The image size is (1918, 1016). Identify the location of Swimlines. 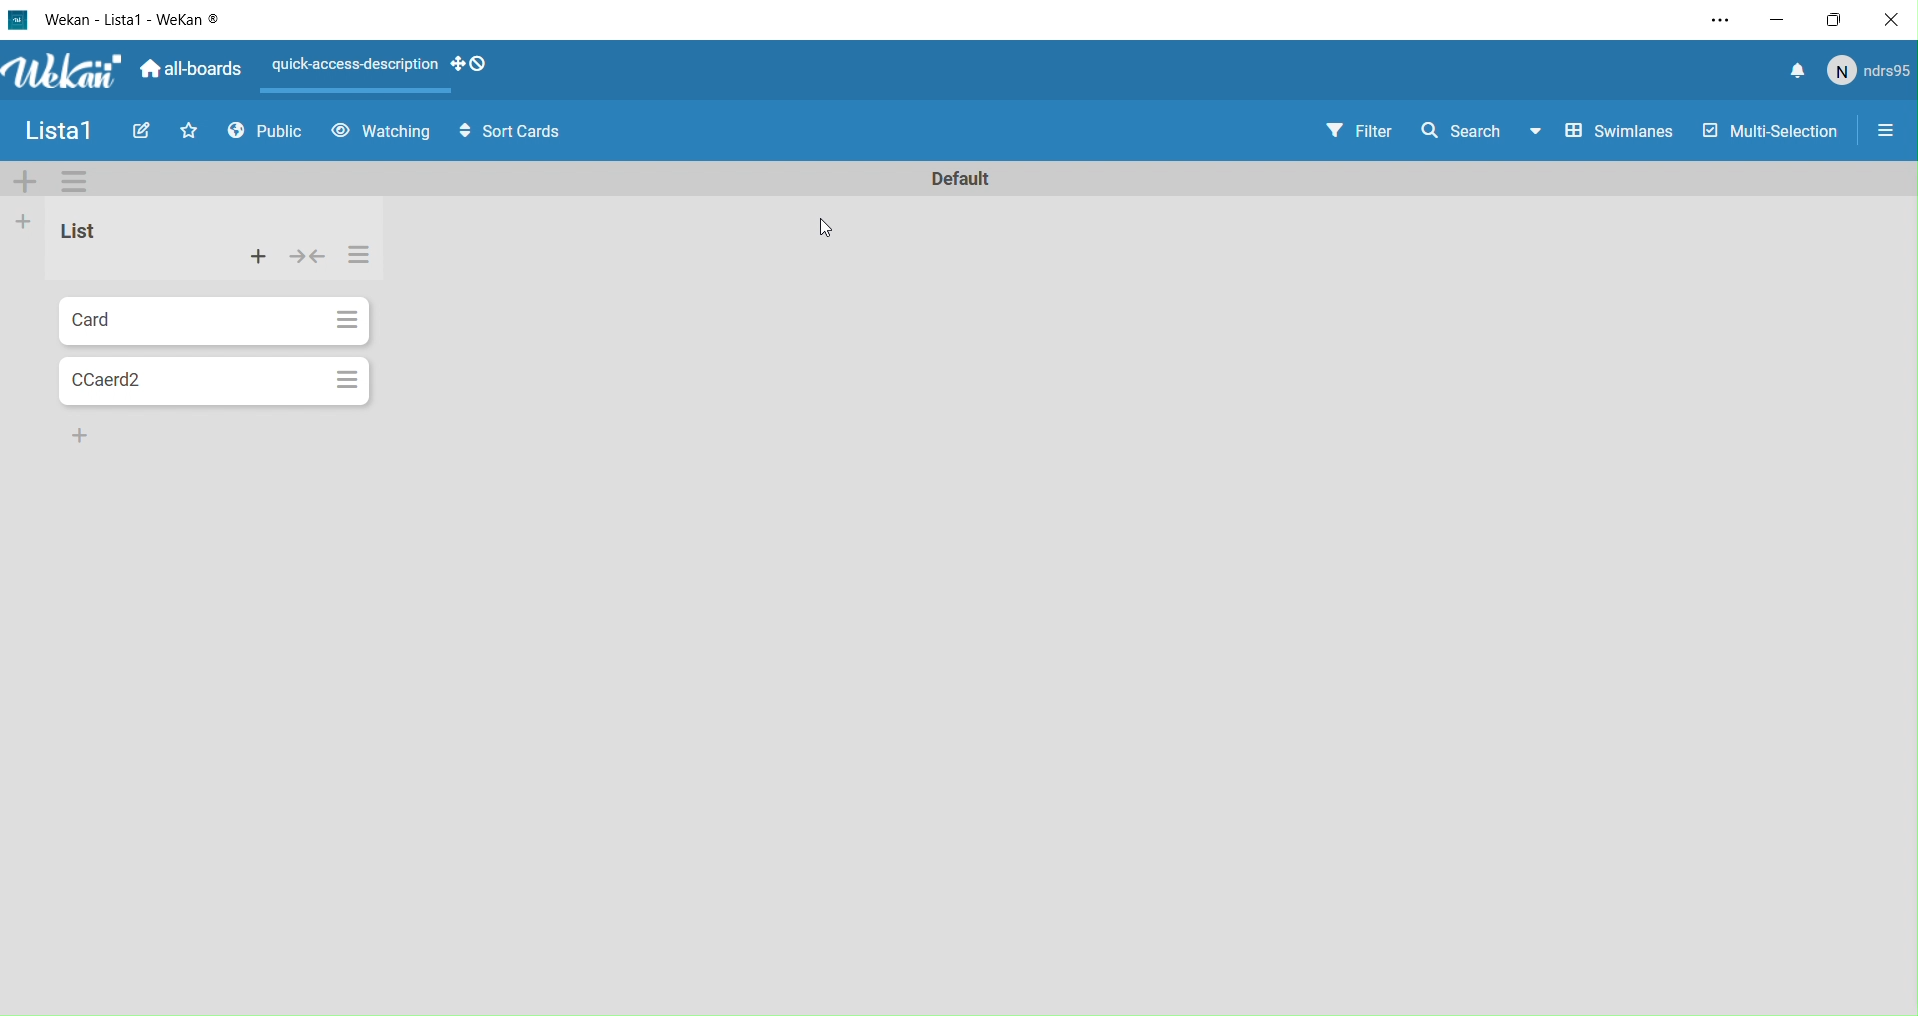
(1614, 131).